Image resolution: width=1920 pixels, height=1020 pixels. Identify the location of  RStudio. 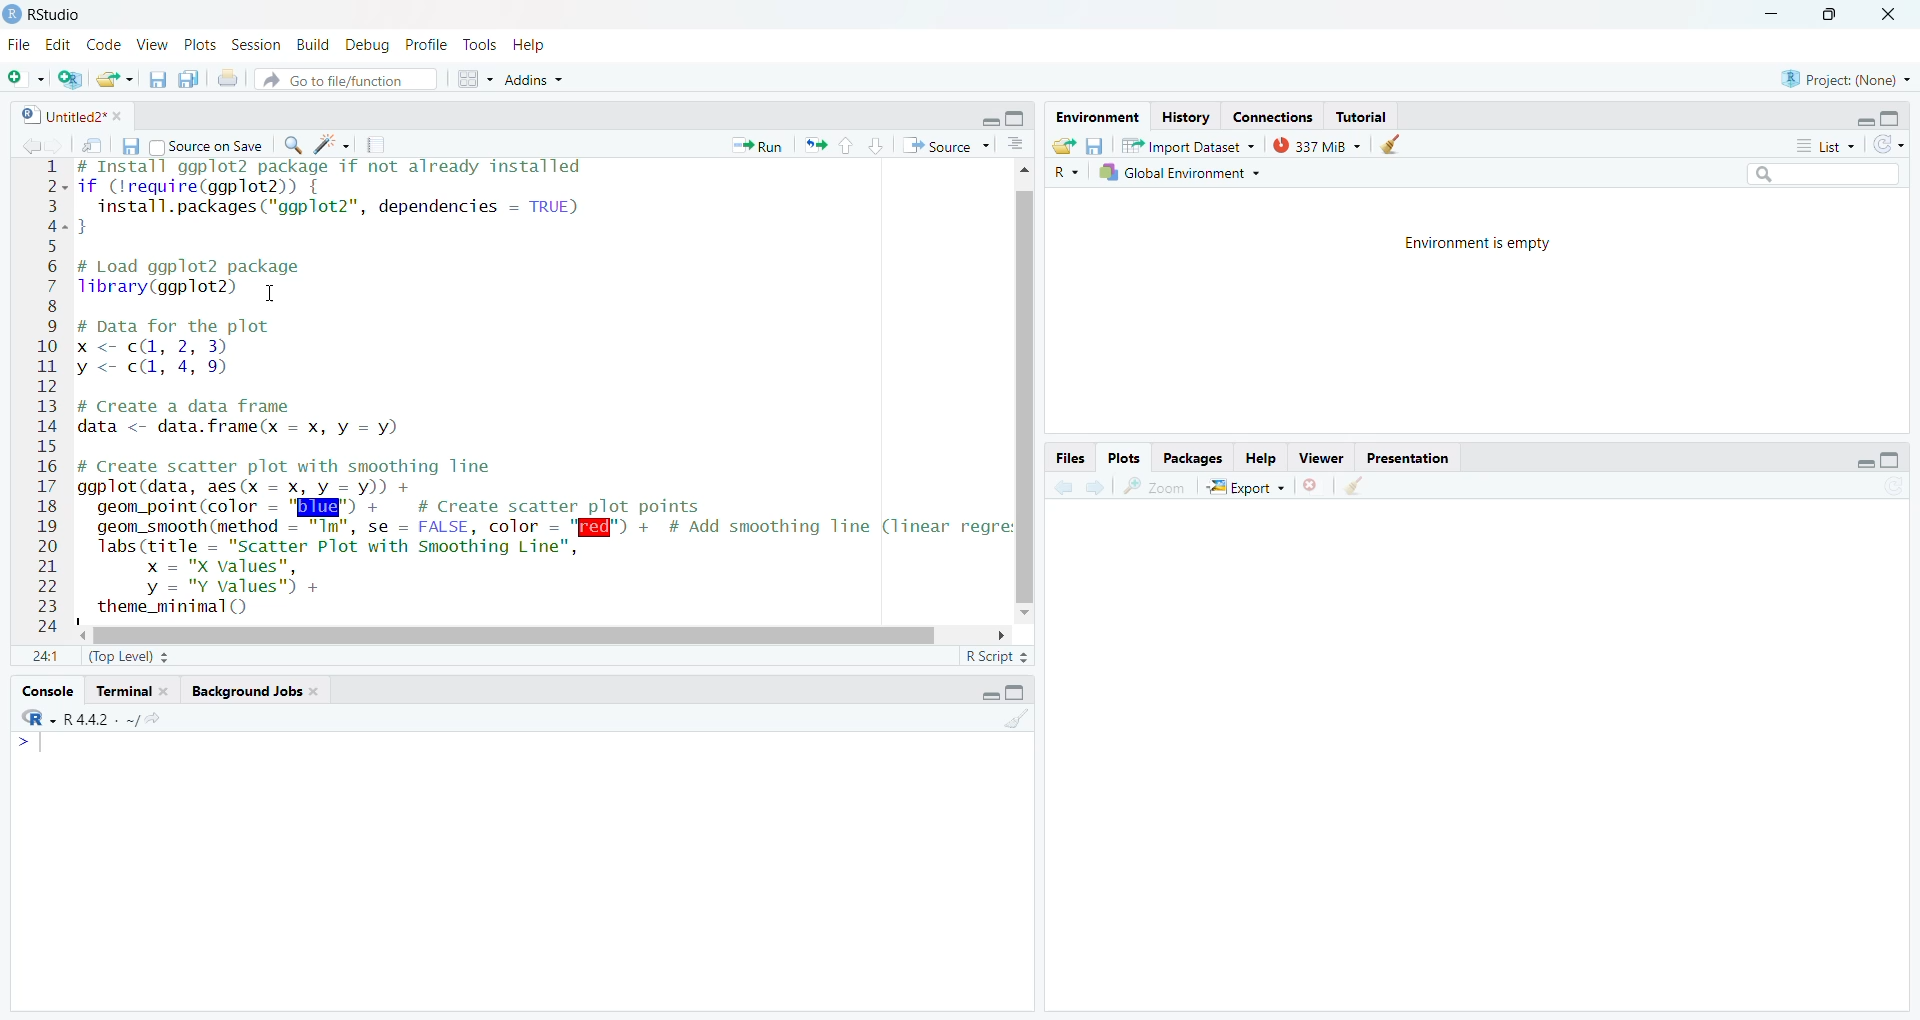
(47, 12).